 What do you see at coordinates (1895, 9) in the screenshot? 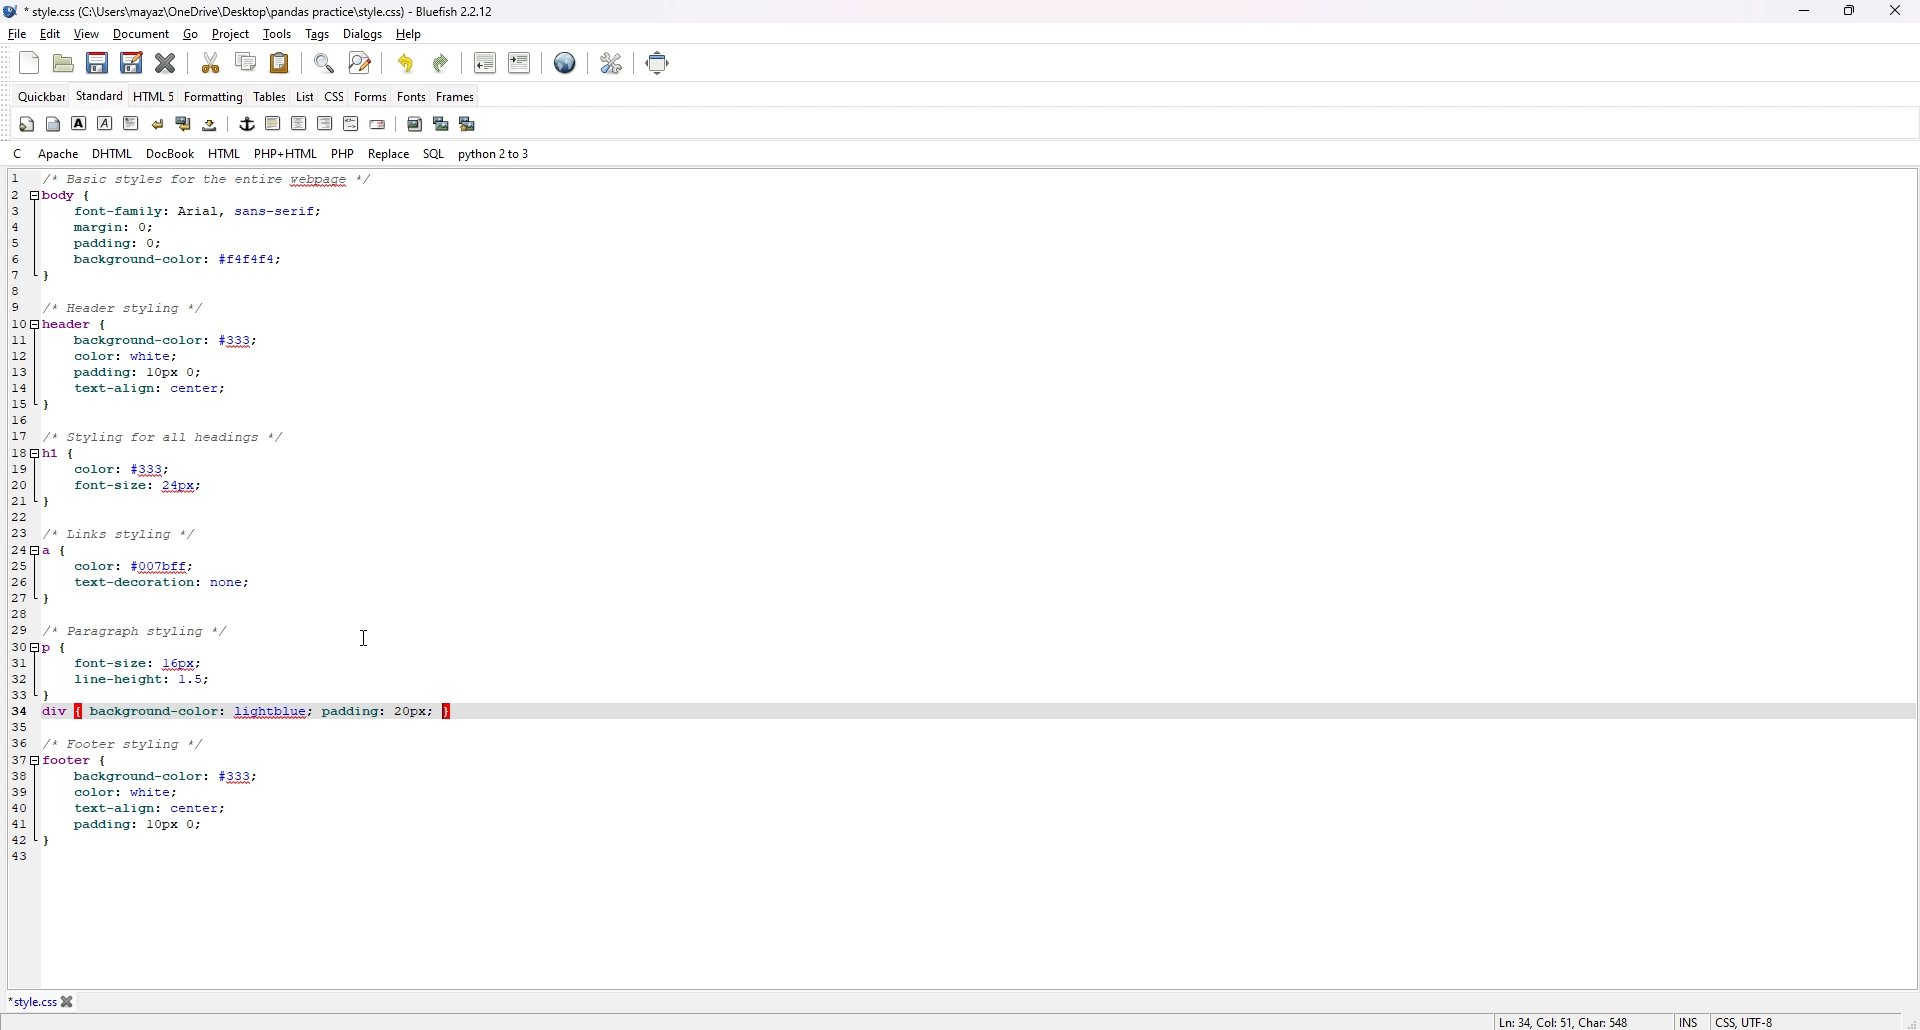
I see `close` at bounding box center [1895, 9].